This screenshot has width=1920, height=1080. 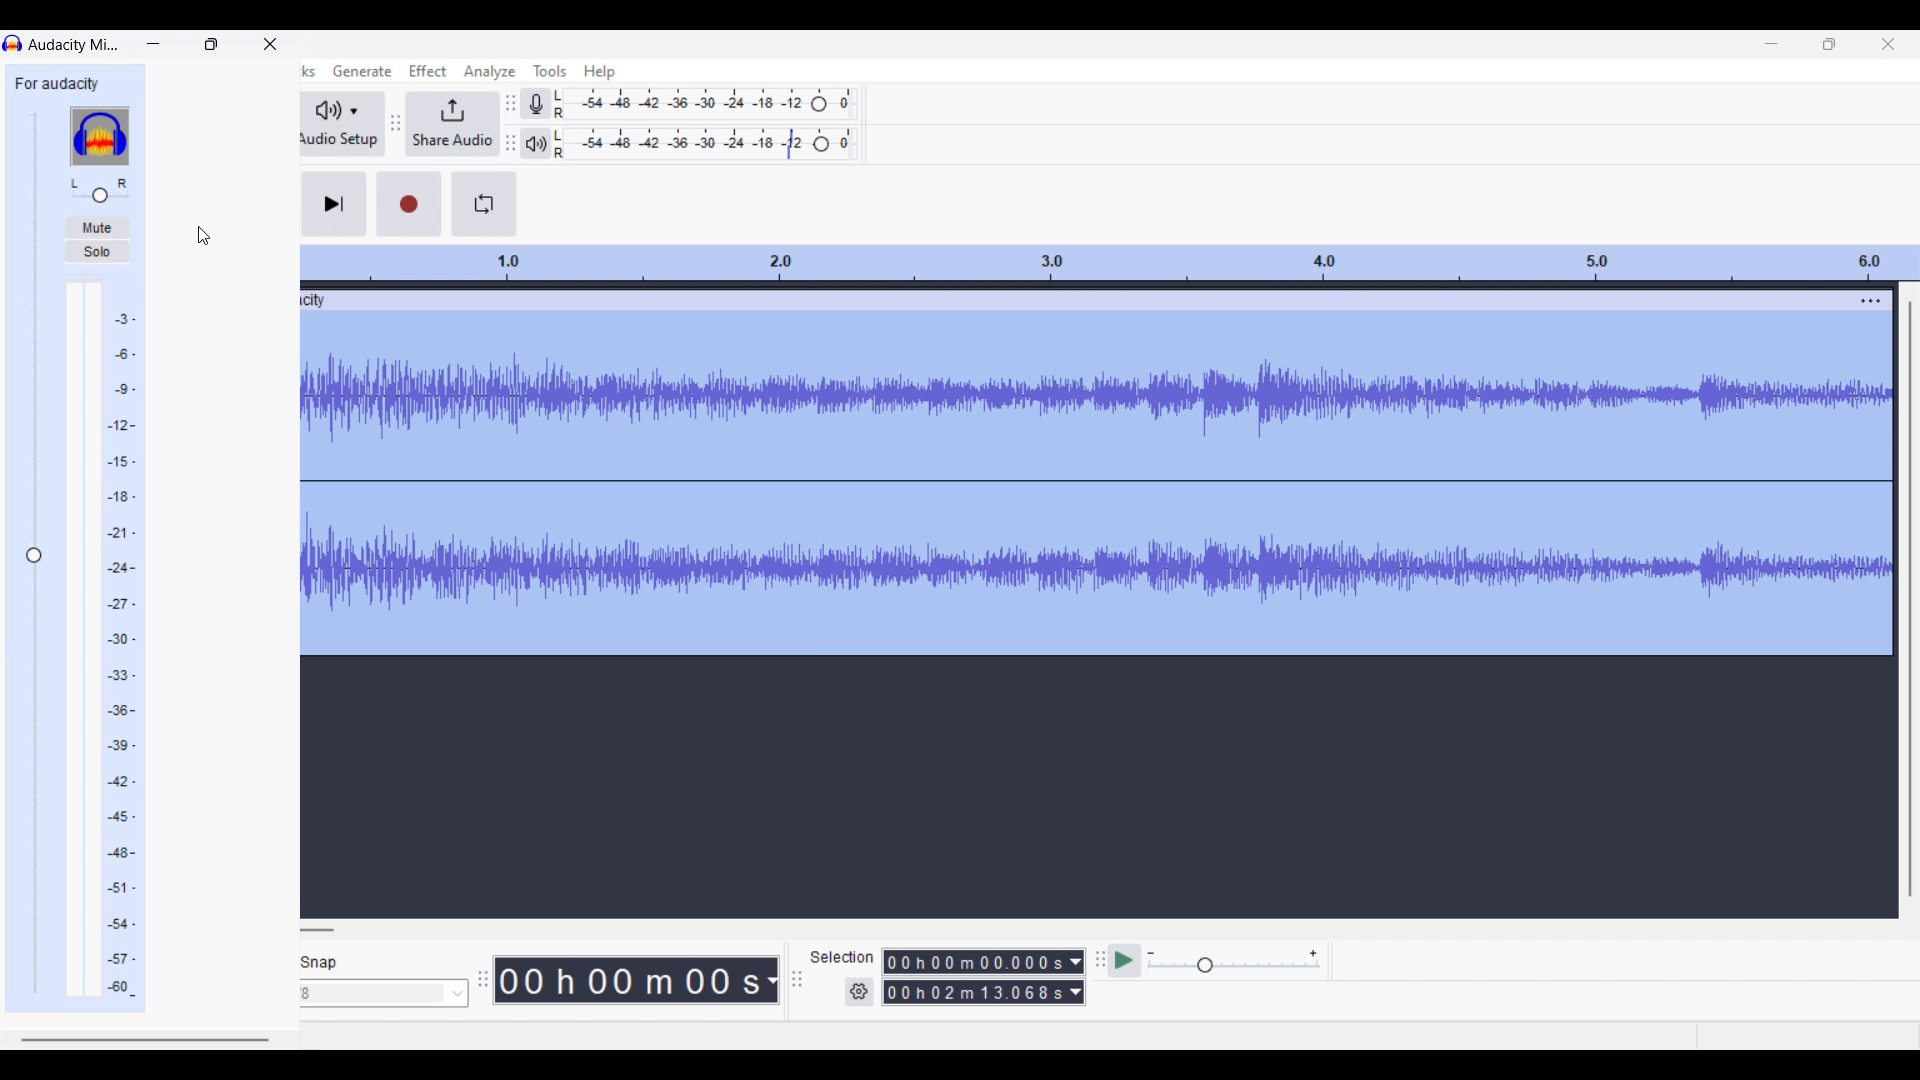 I want to click on Close interface, so click(x=1889, y=44).